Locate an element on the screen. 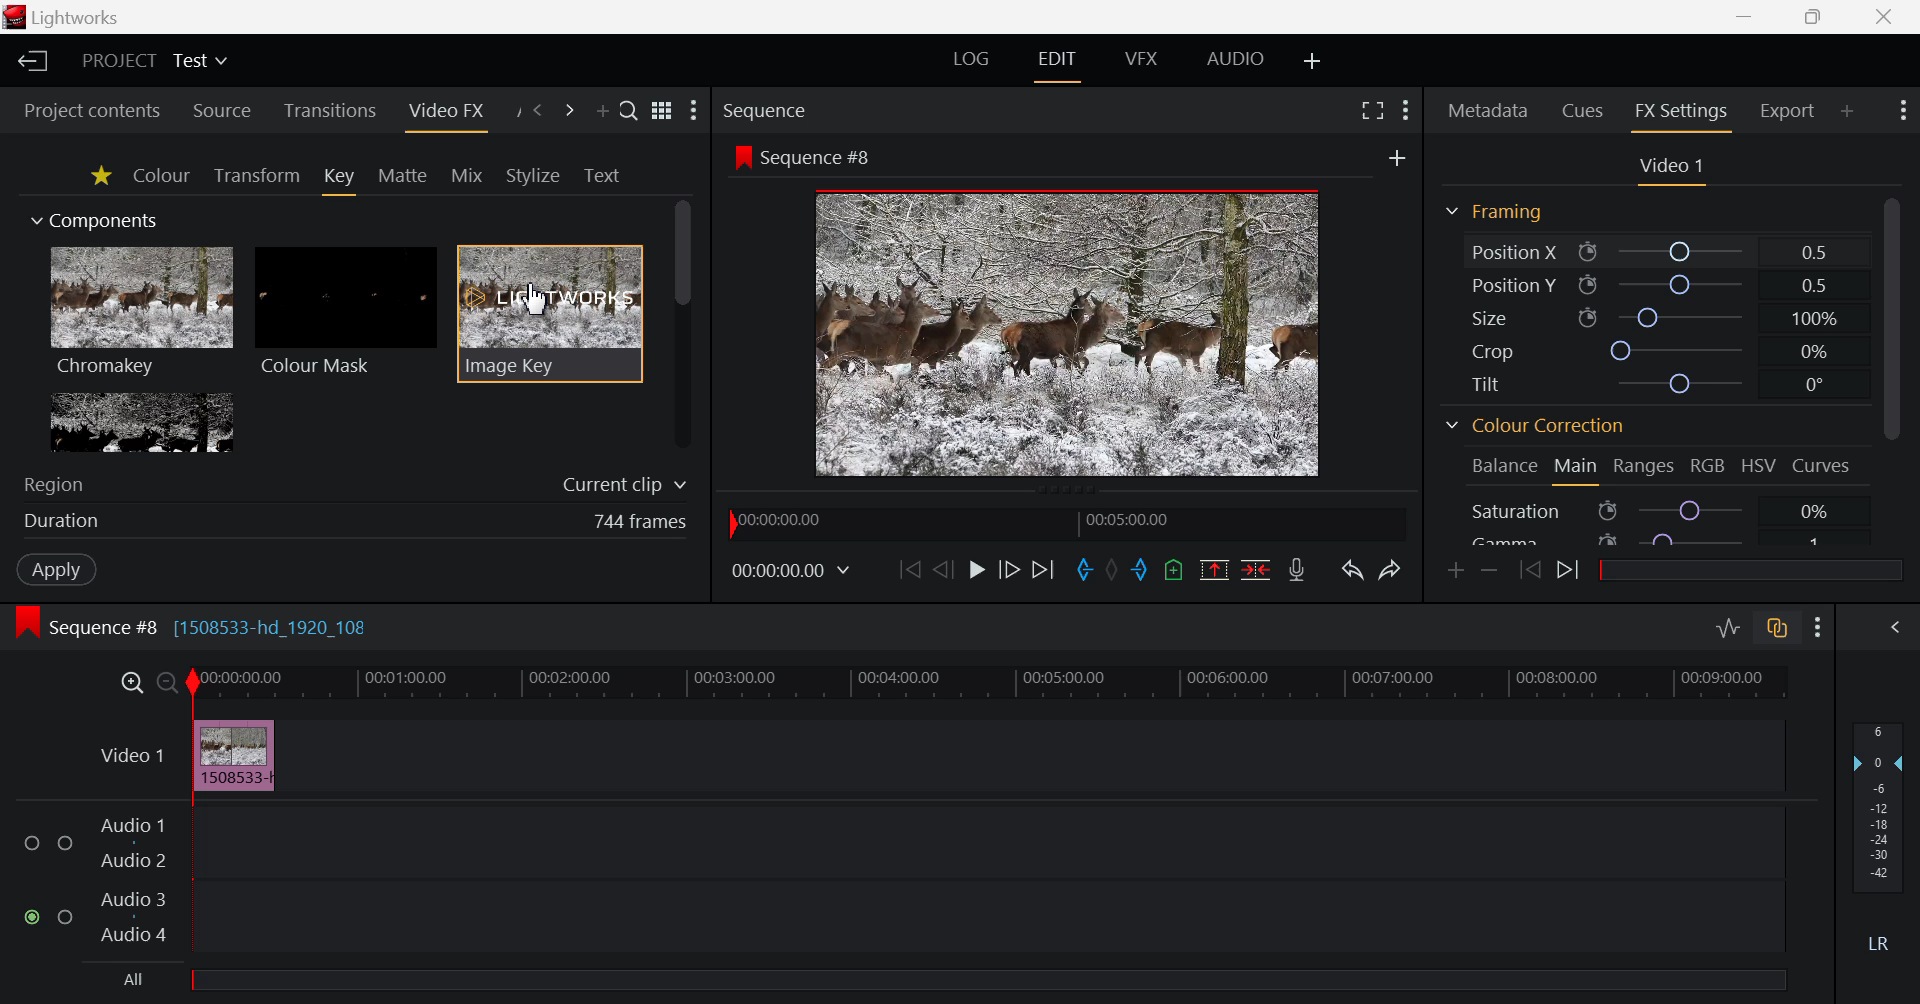 This screenshot has height=1004, width=1920. Add Layout is located at coordinates (1310, 57).